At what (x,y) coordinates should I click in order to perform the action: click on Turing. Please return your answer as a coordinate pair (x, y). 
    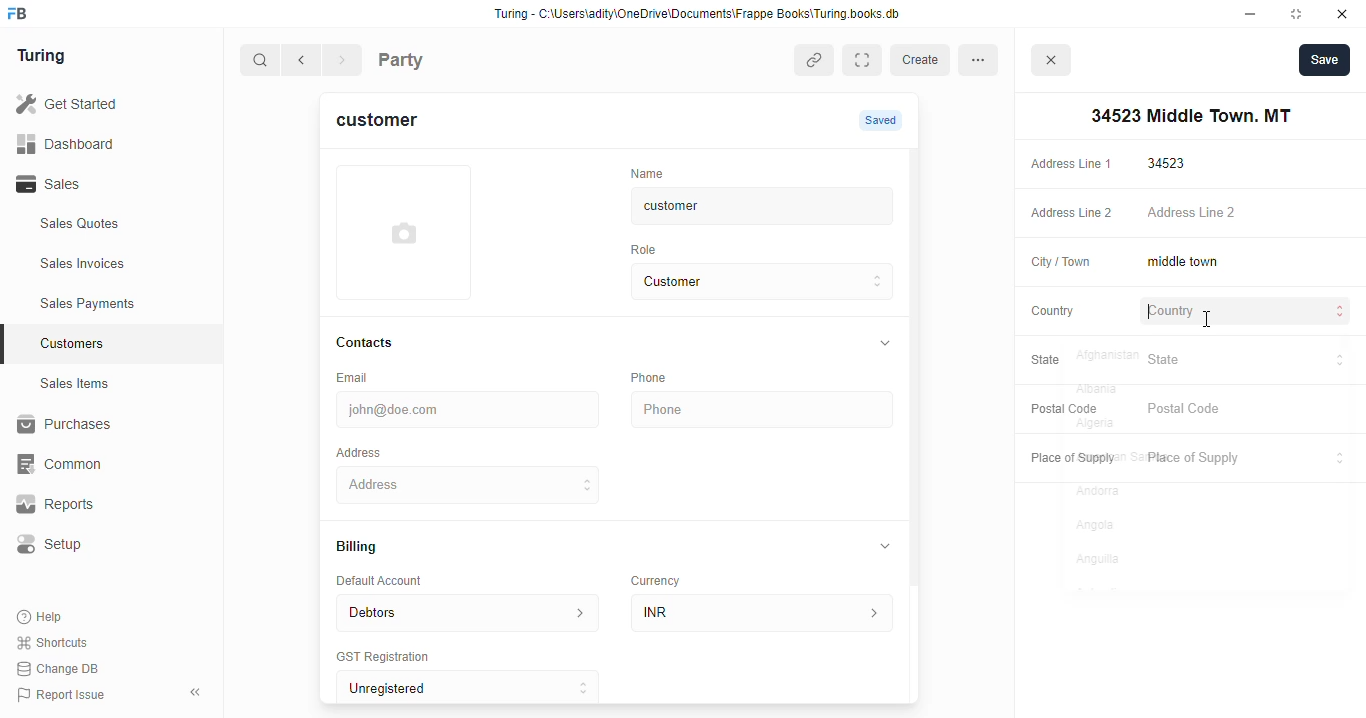
    Looking at the image, I should click on (46, 57).